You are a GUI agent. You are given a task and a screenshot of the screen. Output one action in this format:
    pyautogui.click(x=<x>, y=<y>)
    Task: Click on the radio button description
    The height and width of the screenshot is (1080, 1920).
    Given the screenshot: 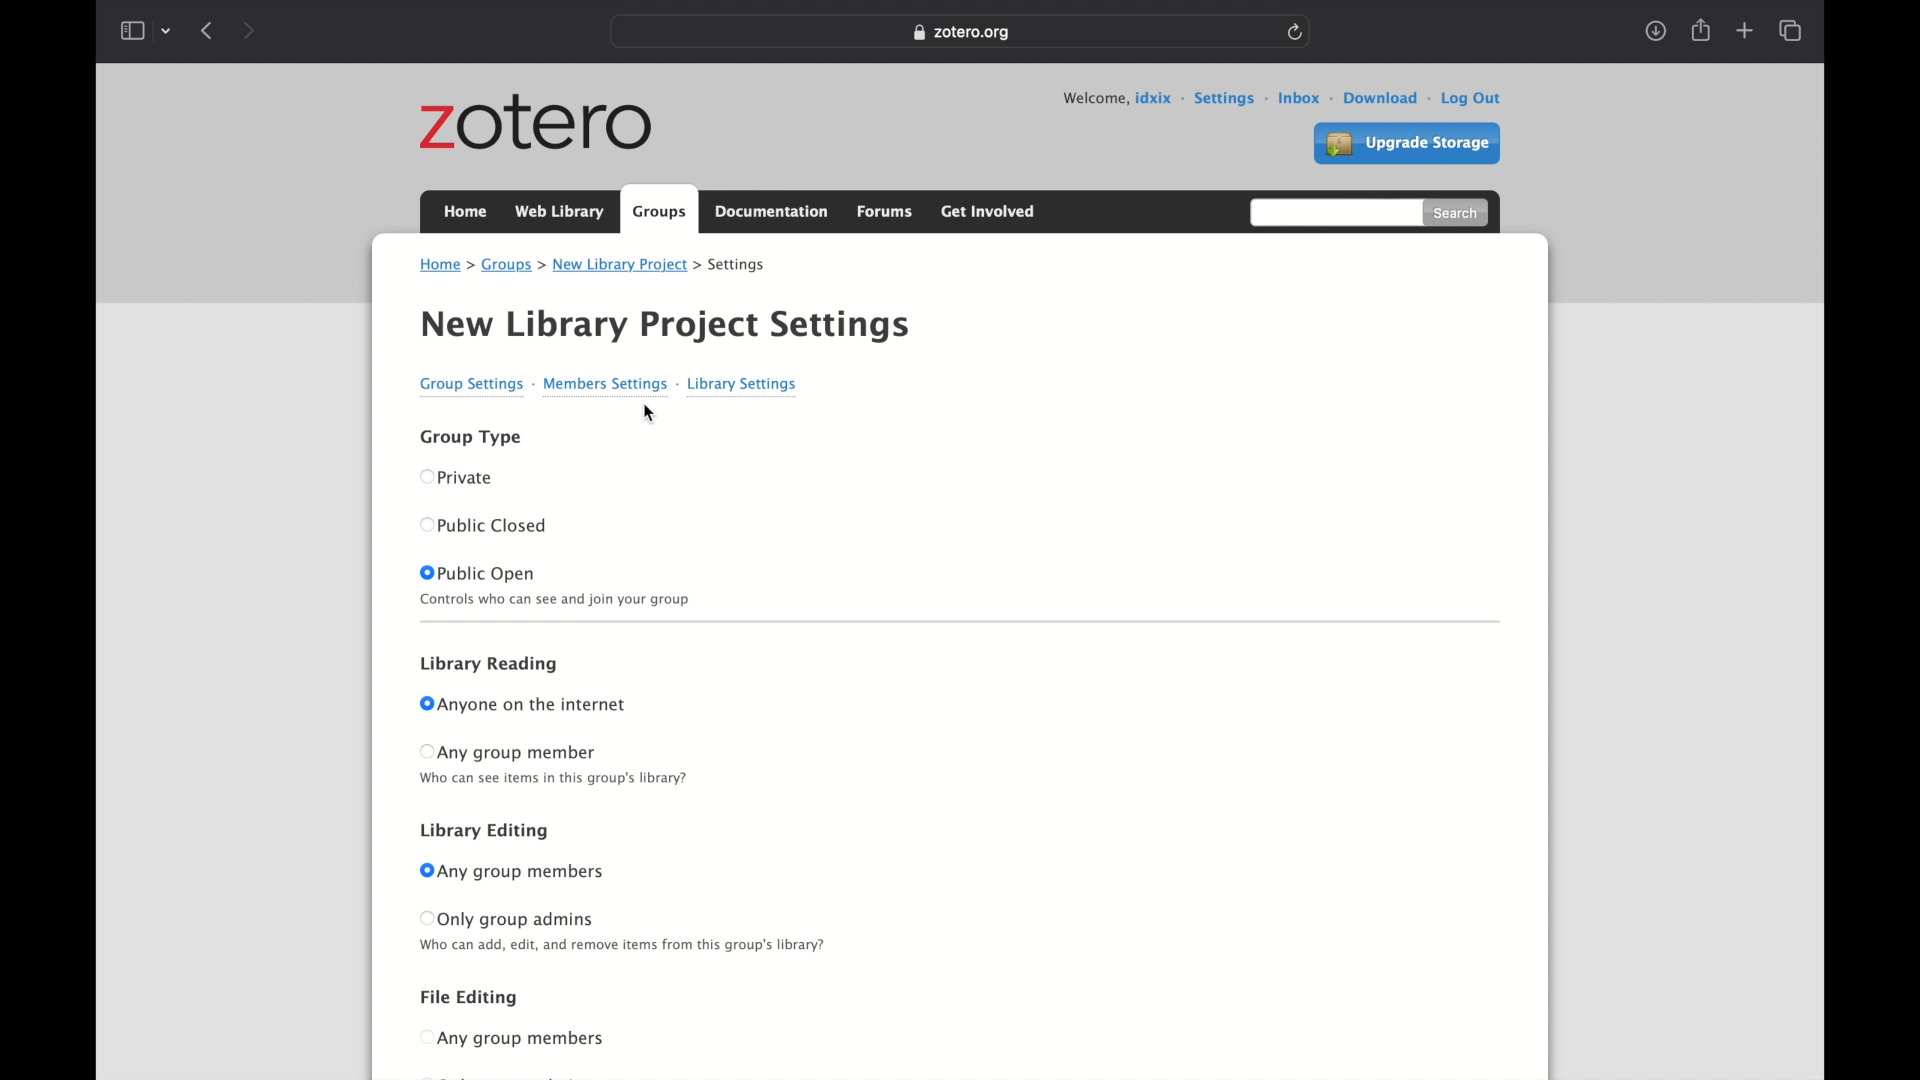 What is the action you would take?
    pyautogui.click(x=624, y=945)
    